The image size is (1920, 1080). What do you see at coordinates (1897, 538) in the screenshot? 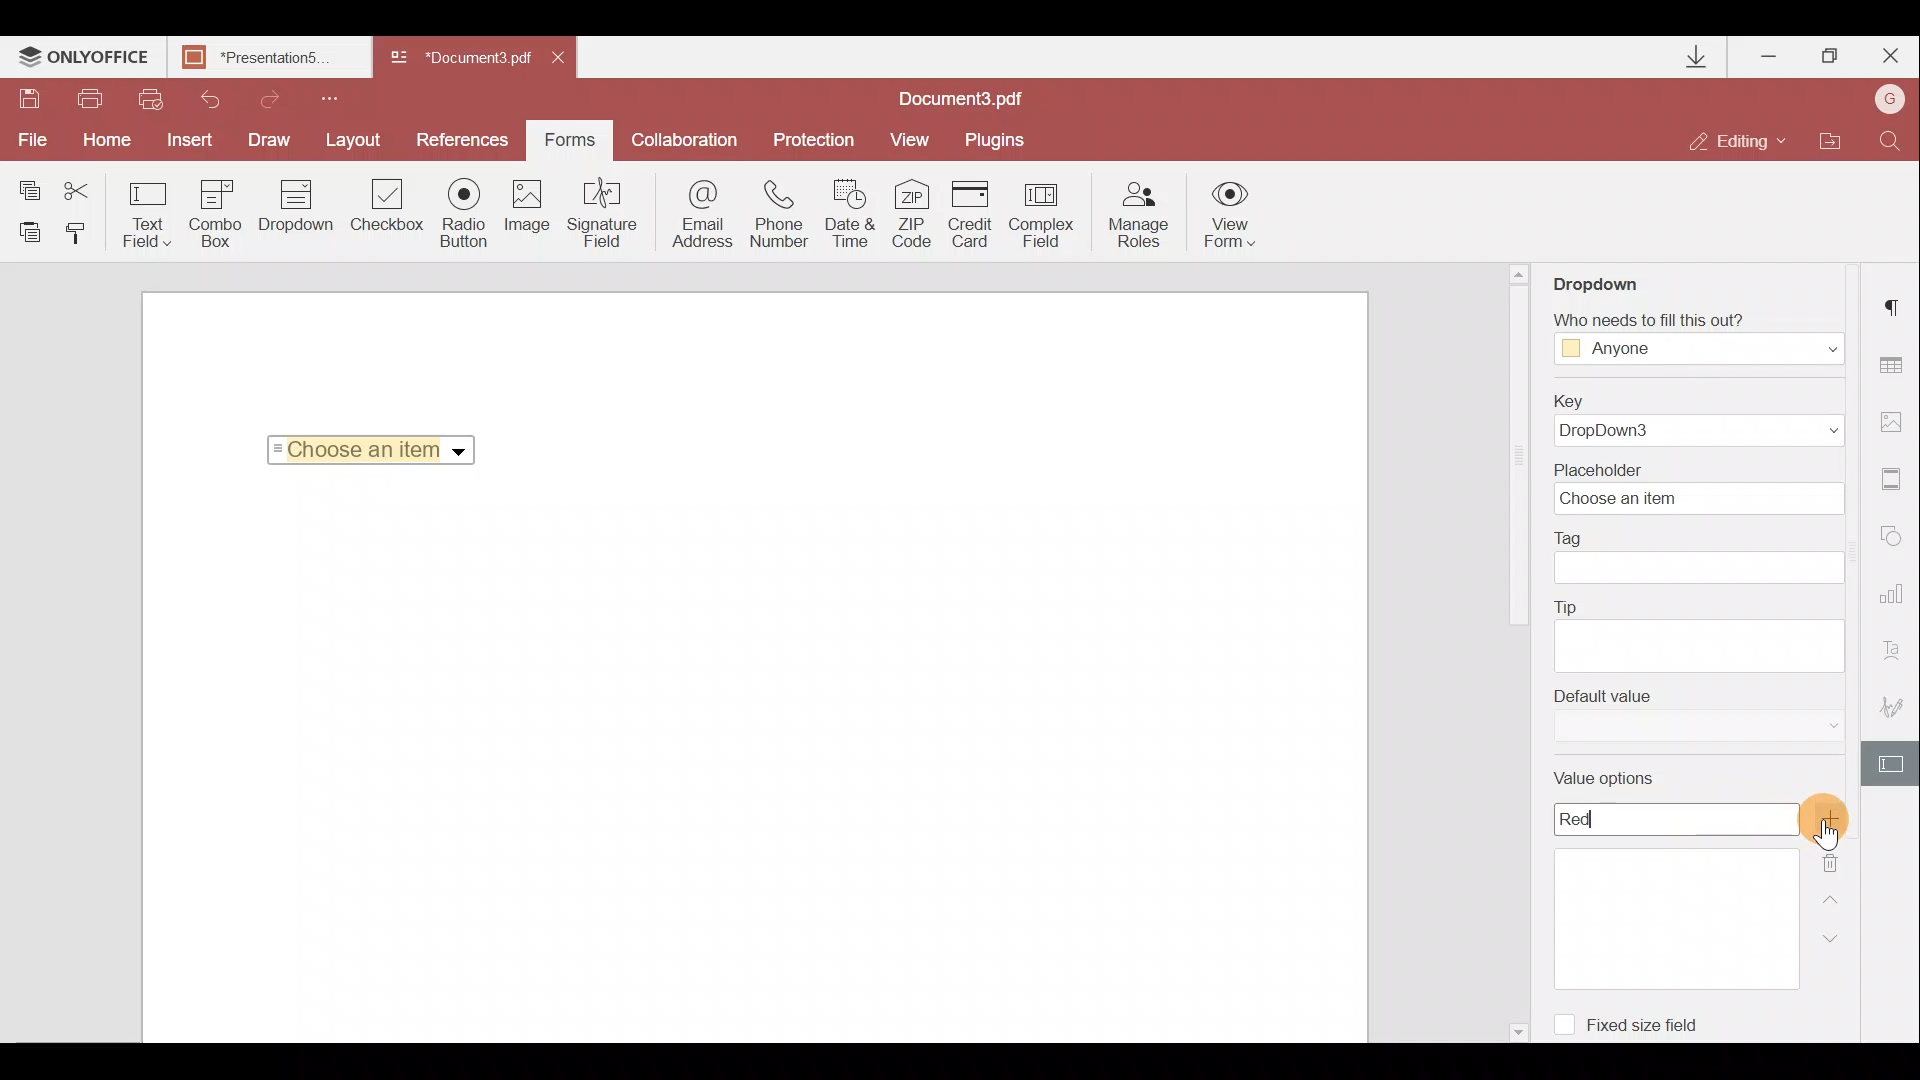
I see `Shapes settings` at bounding box center [1897, 538].